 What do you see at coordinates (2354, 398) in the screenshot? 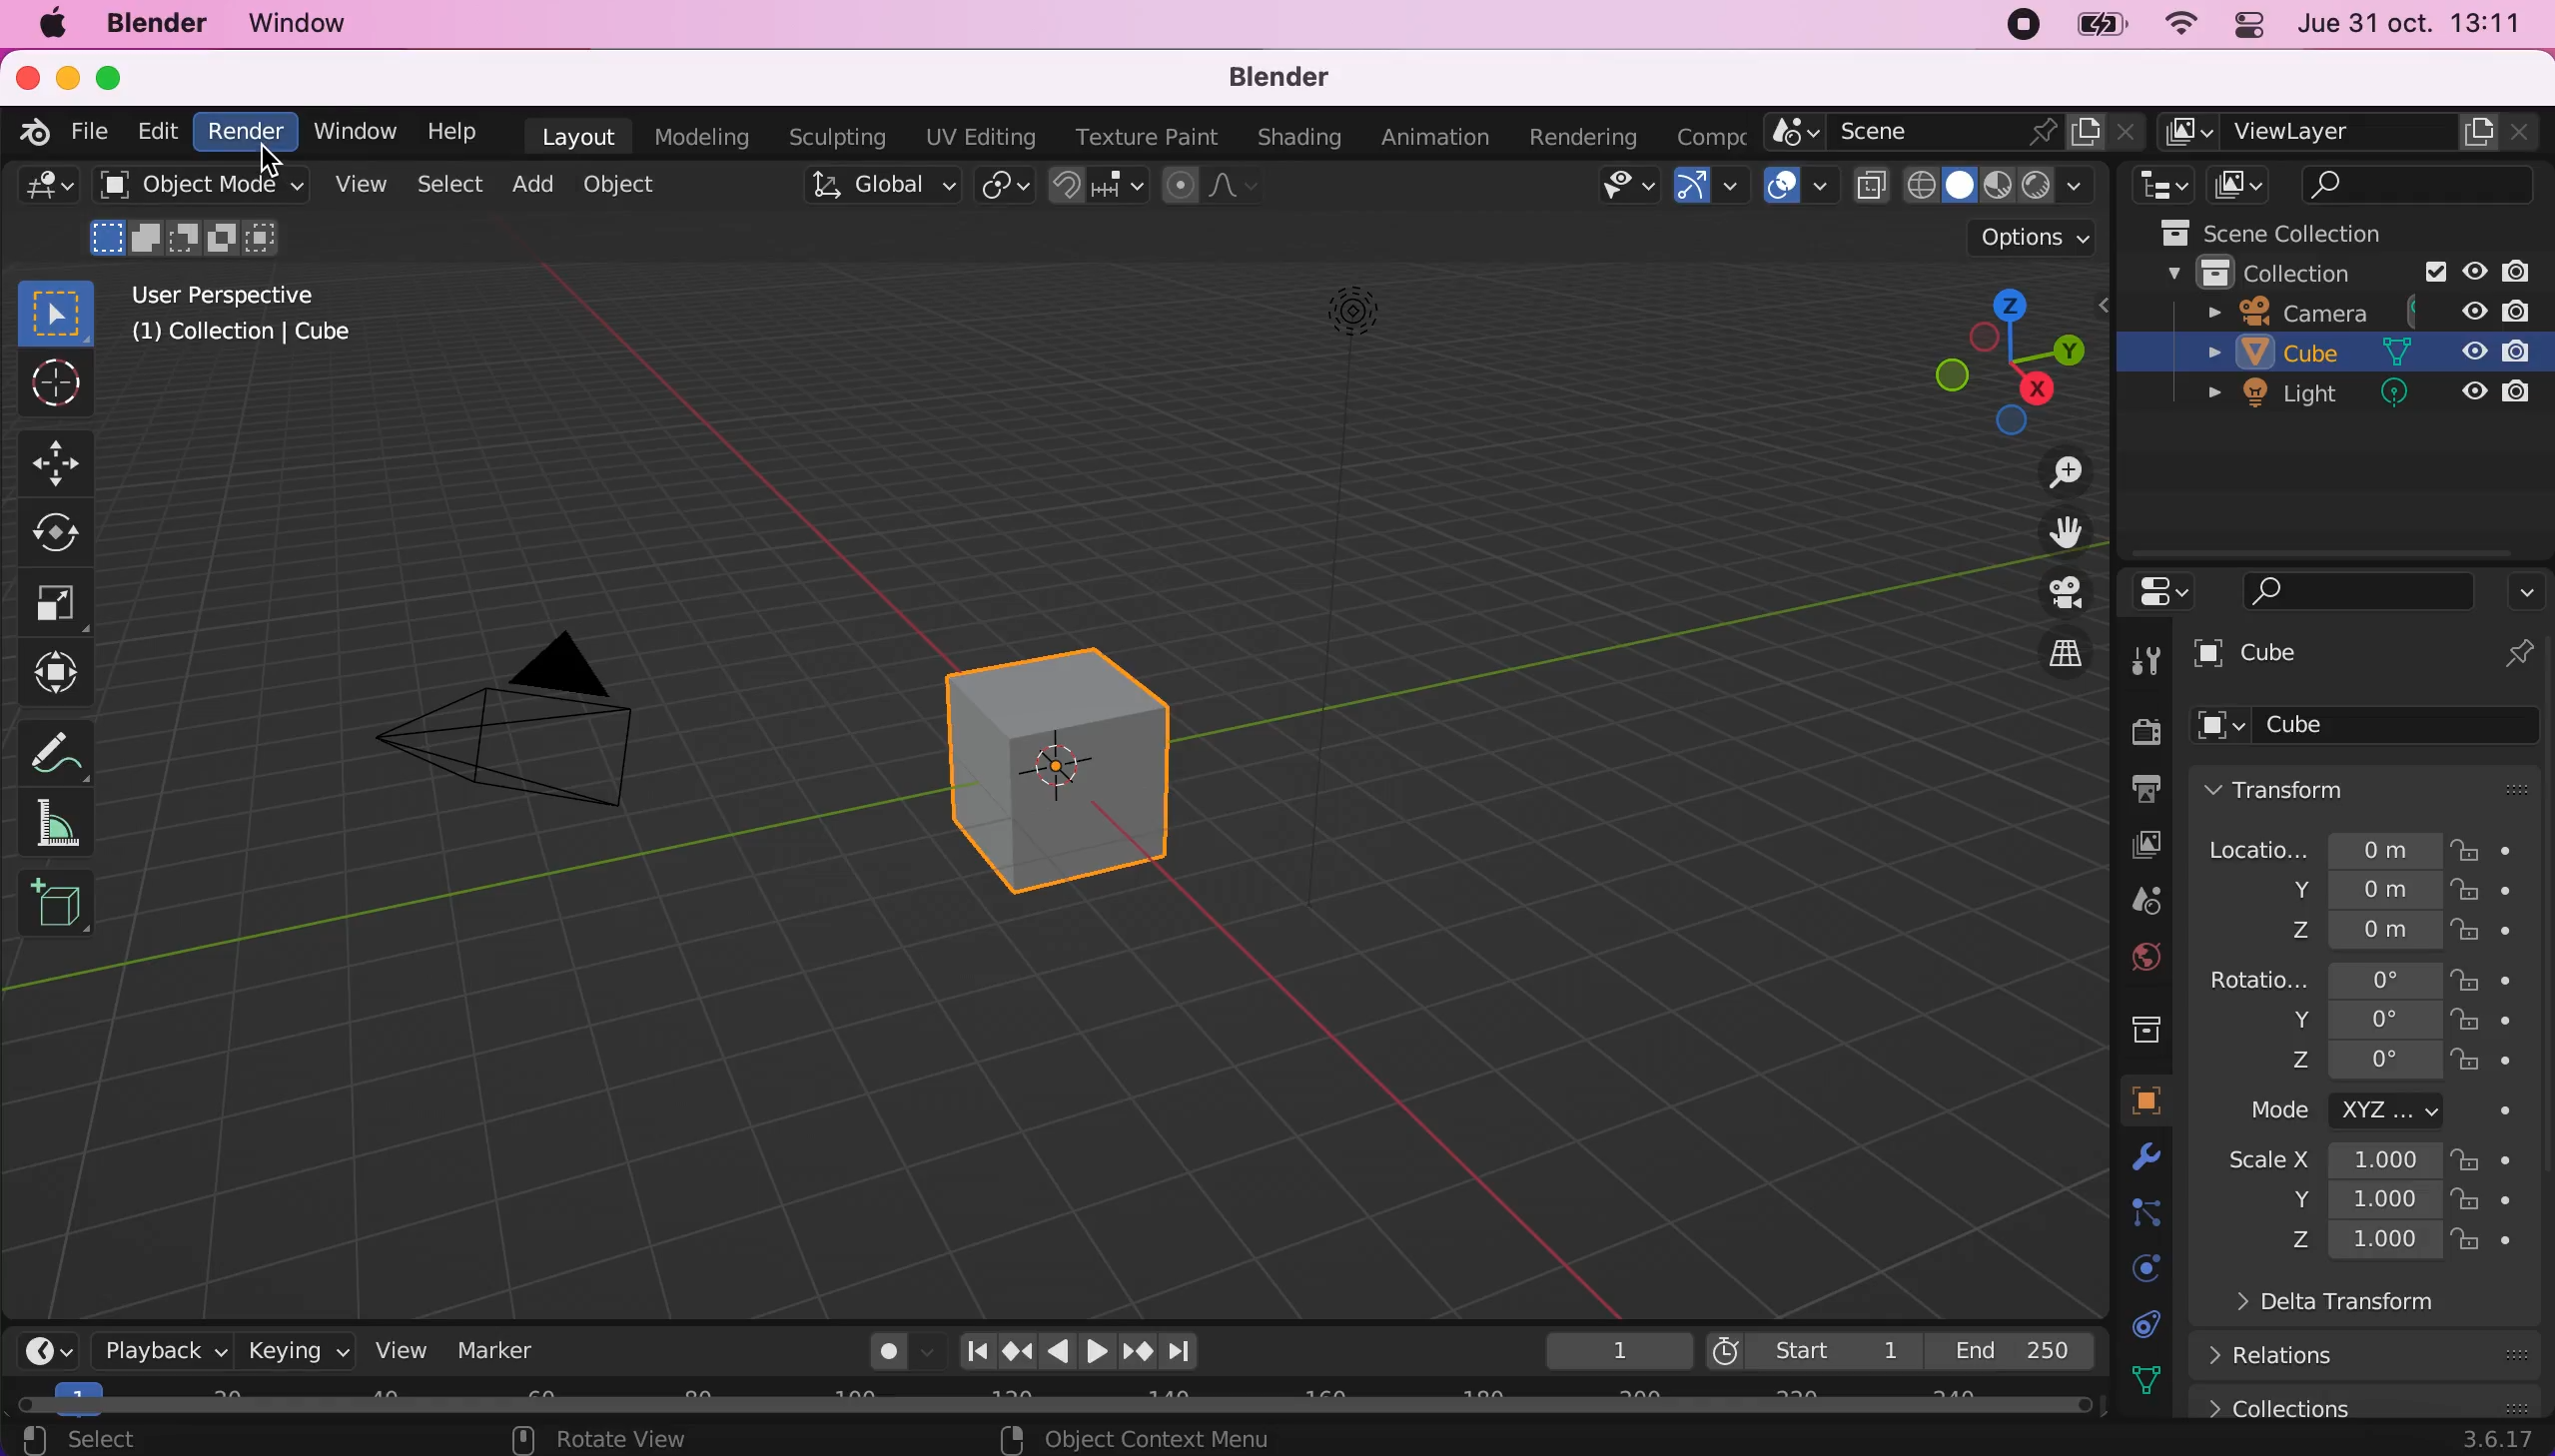
I see `light` at bounding box center [2354, 398].